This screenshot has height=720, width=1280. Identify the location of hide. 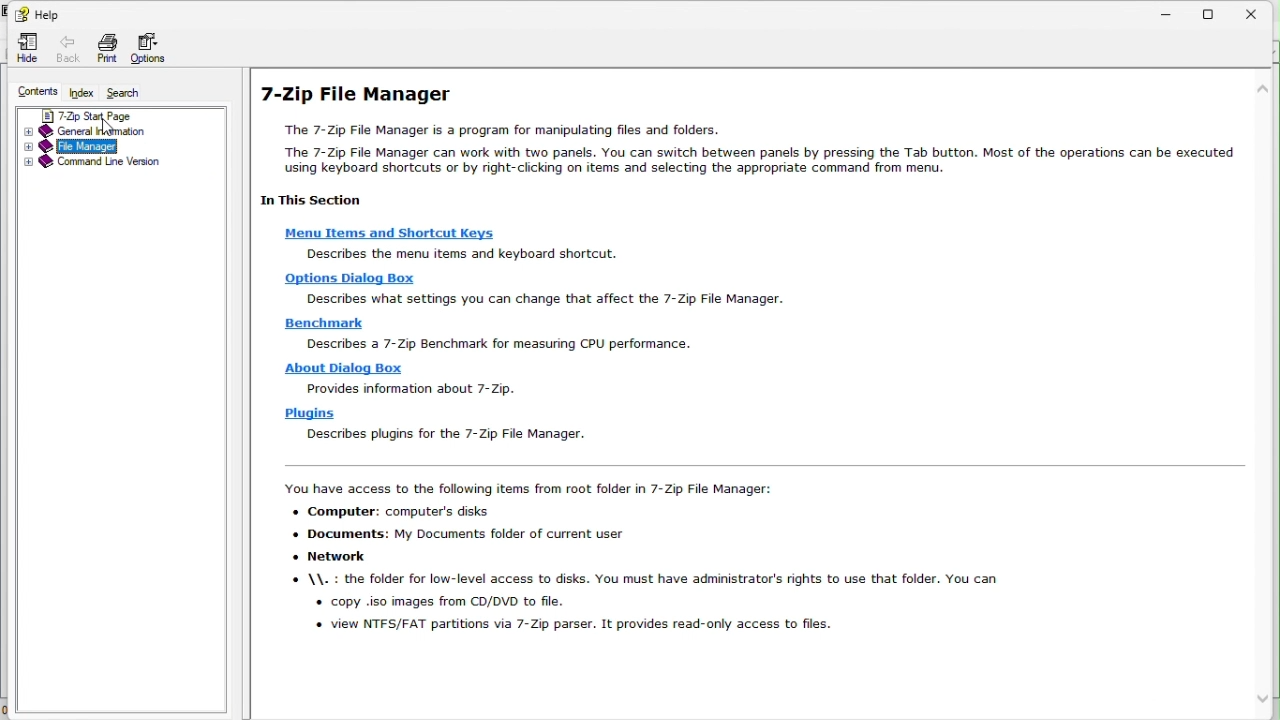
(22, 49).